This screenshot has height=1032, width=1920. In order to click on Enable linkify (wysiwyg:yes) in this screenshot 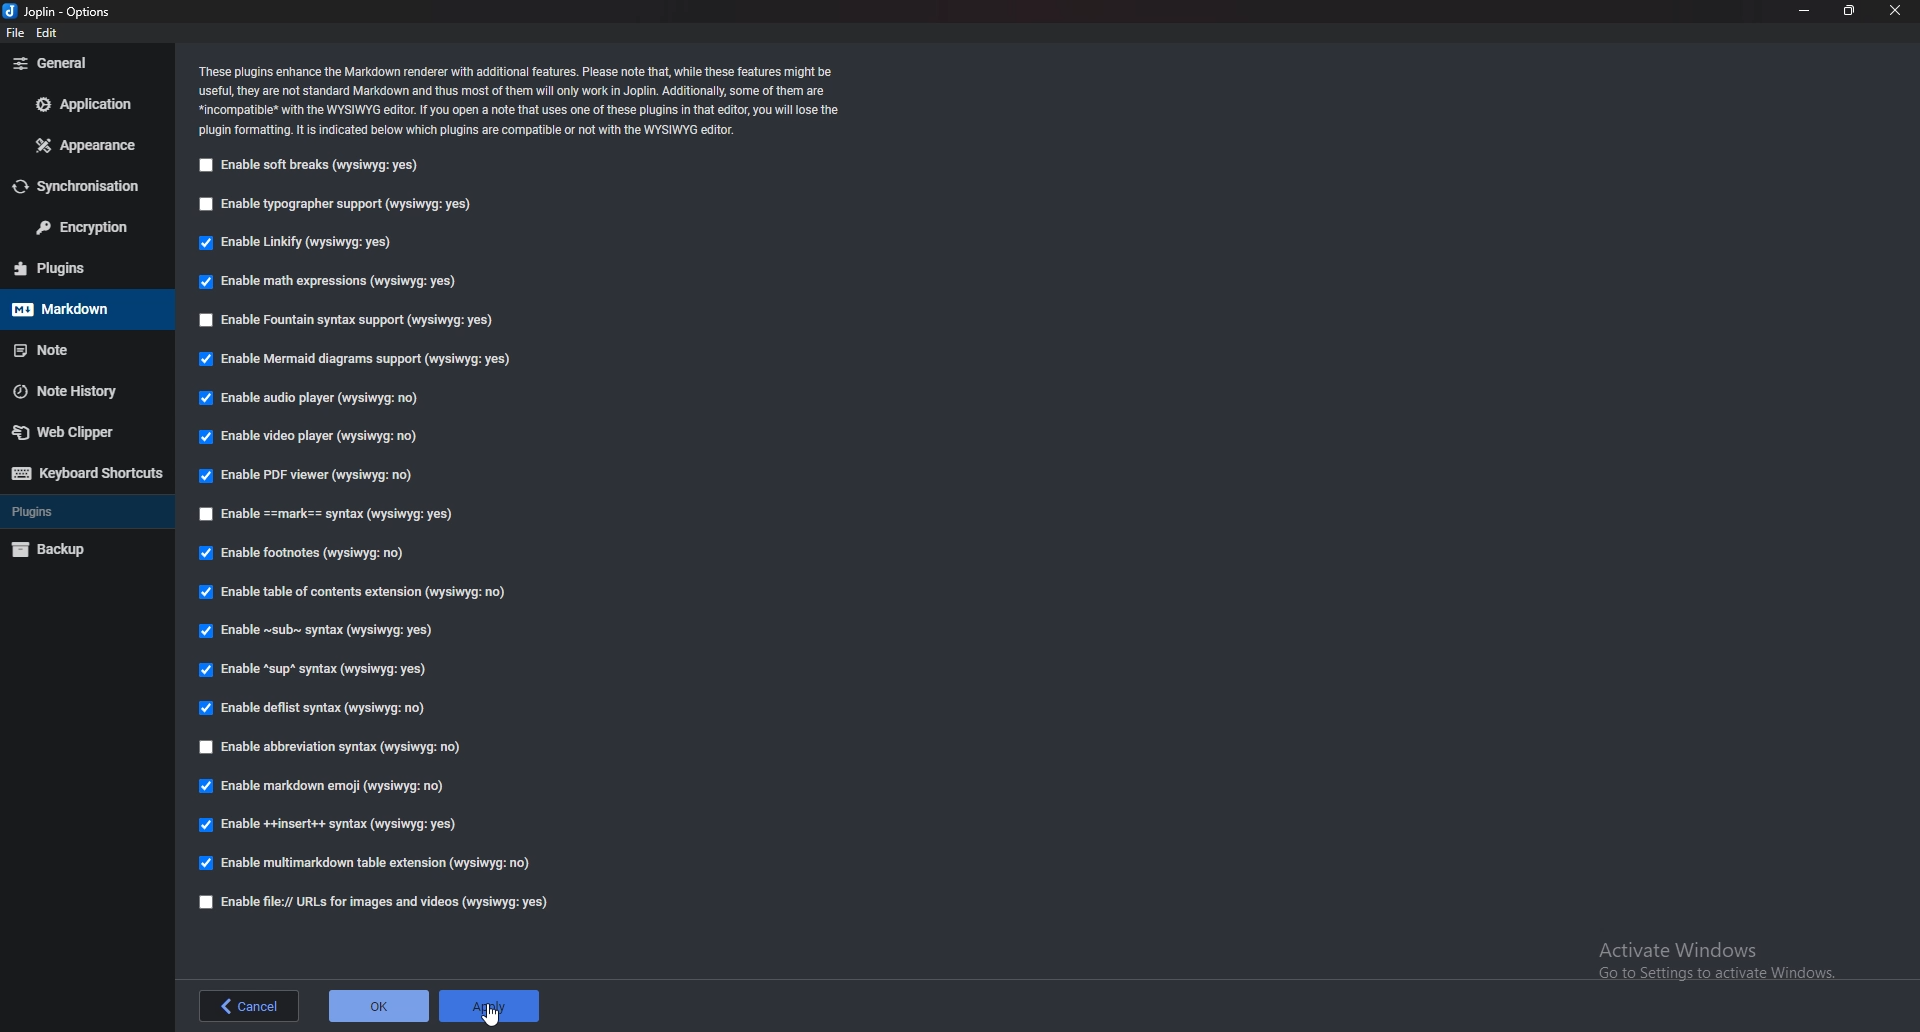, I will do `click(293, 245)`.